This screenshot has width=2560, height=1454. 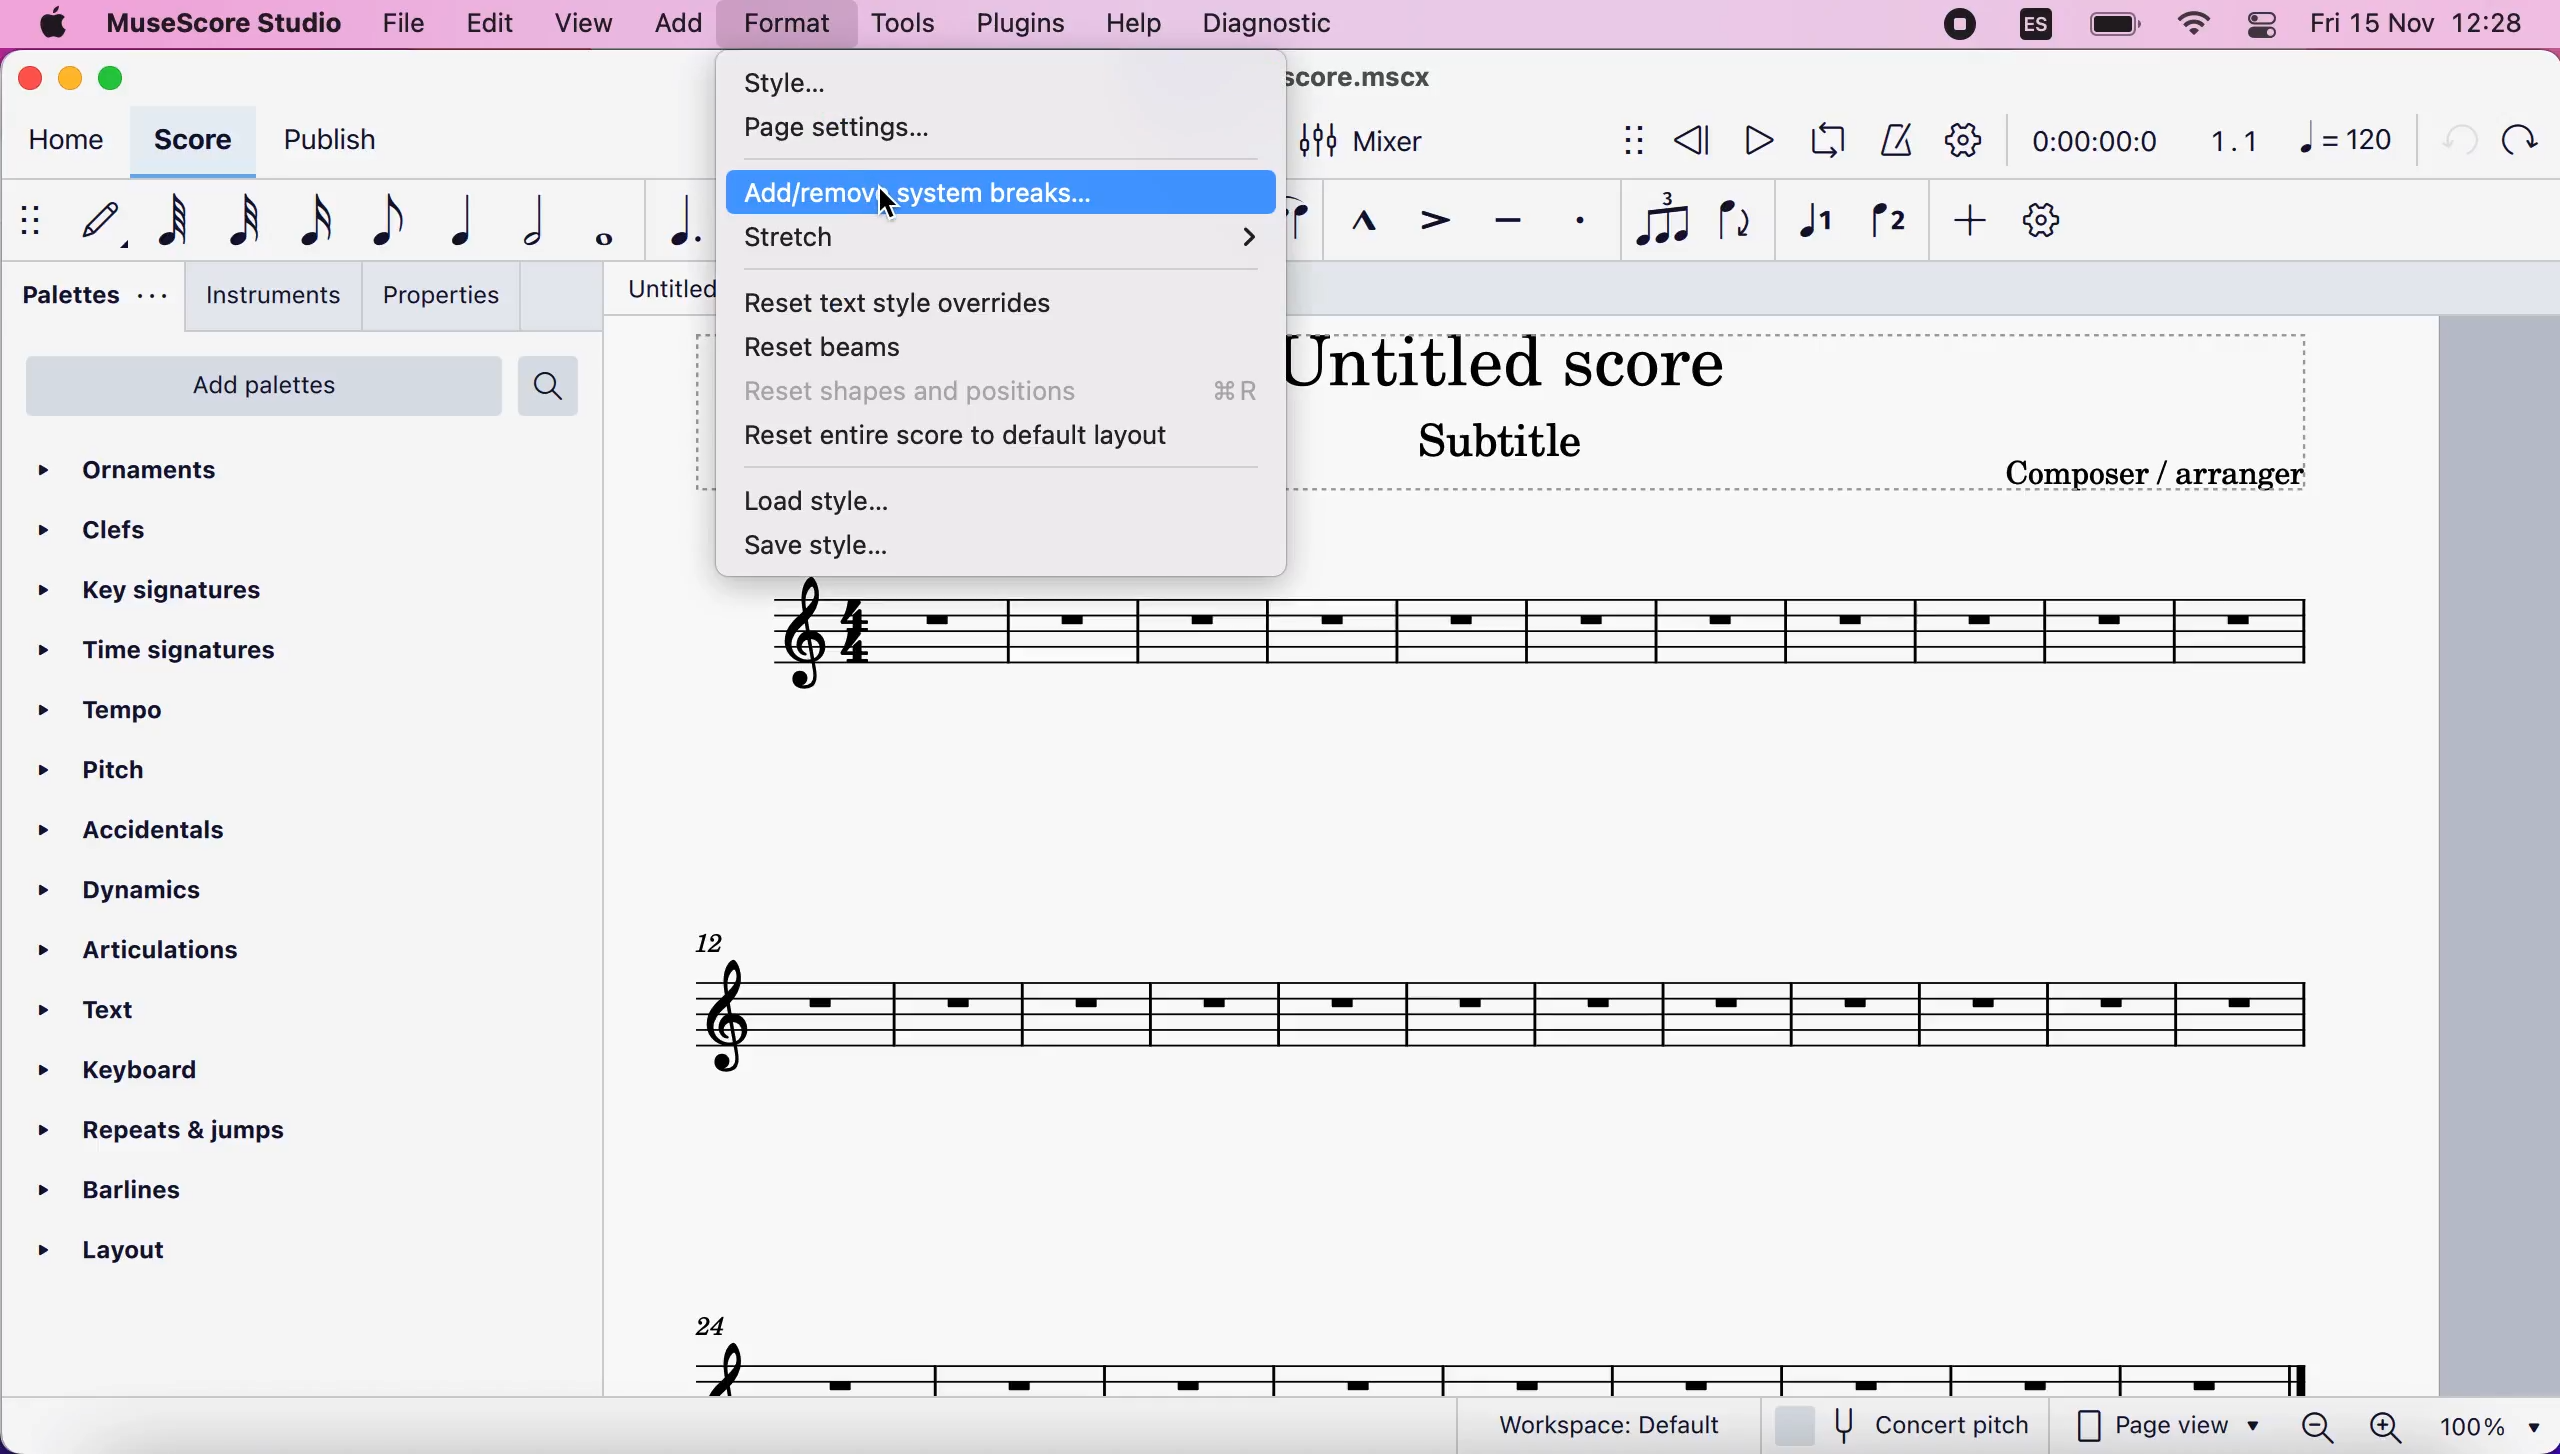 I want to click on maximize, so click(x=118, y=78).